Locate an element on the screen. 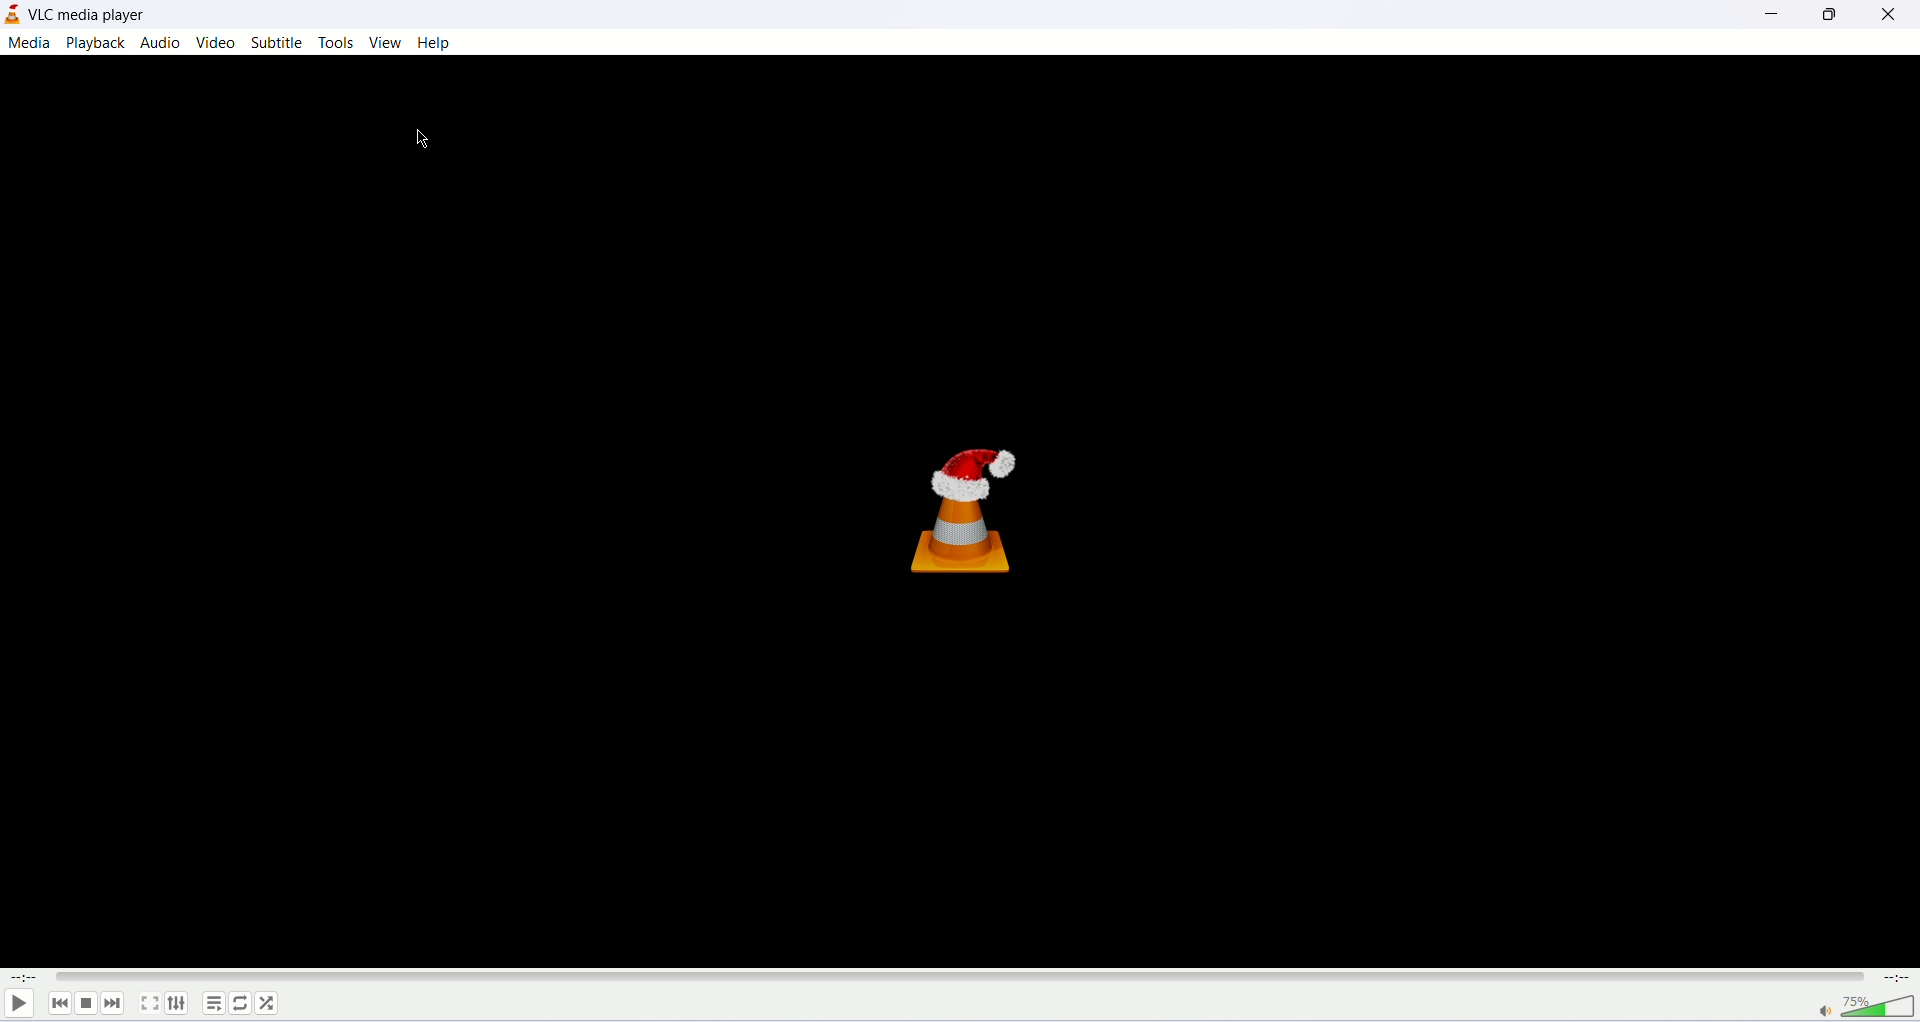  volume bar is located at coordinates (1855, 1007).